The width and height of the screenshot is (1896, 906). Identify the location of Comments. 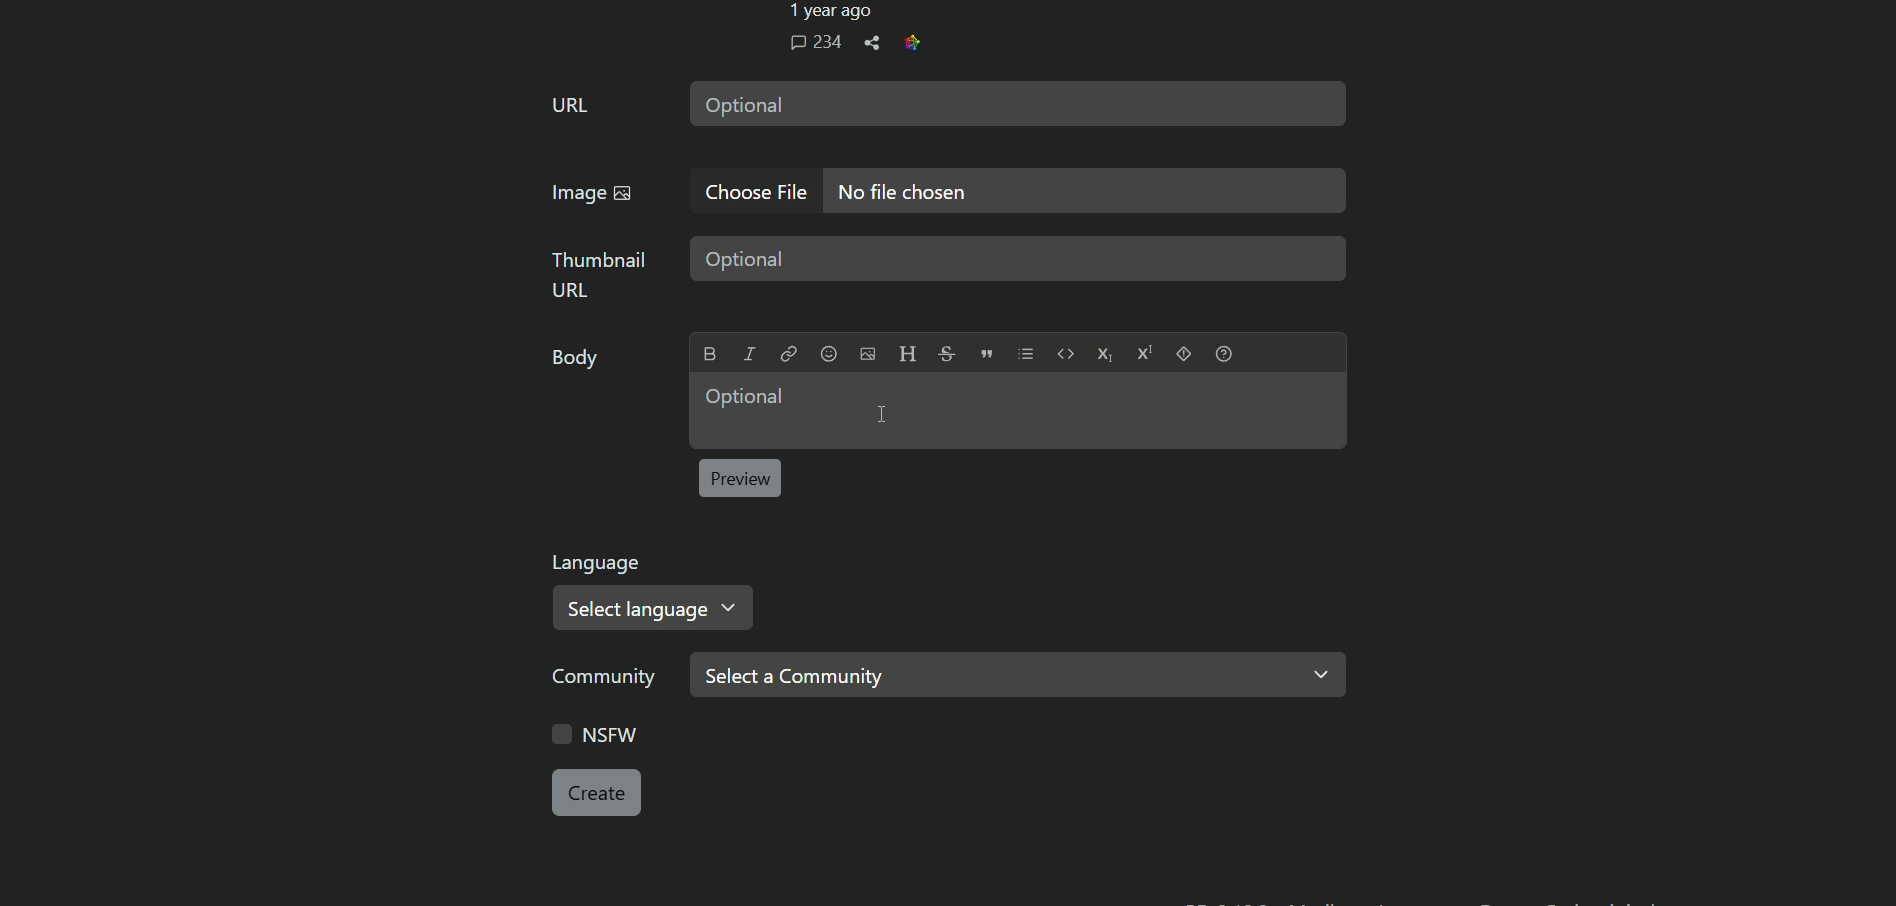
(815, 42).